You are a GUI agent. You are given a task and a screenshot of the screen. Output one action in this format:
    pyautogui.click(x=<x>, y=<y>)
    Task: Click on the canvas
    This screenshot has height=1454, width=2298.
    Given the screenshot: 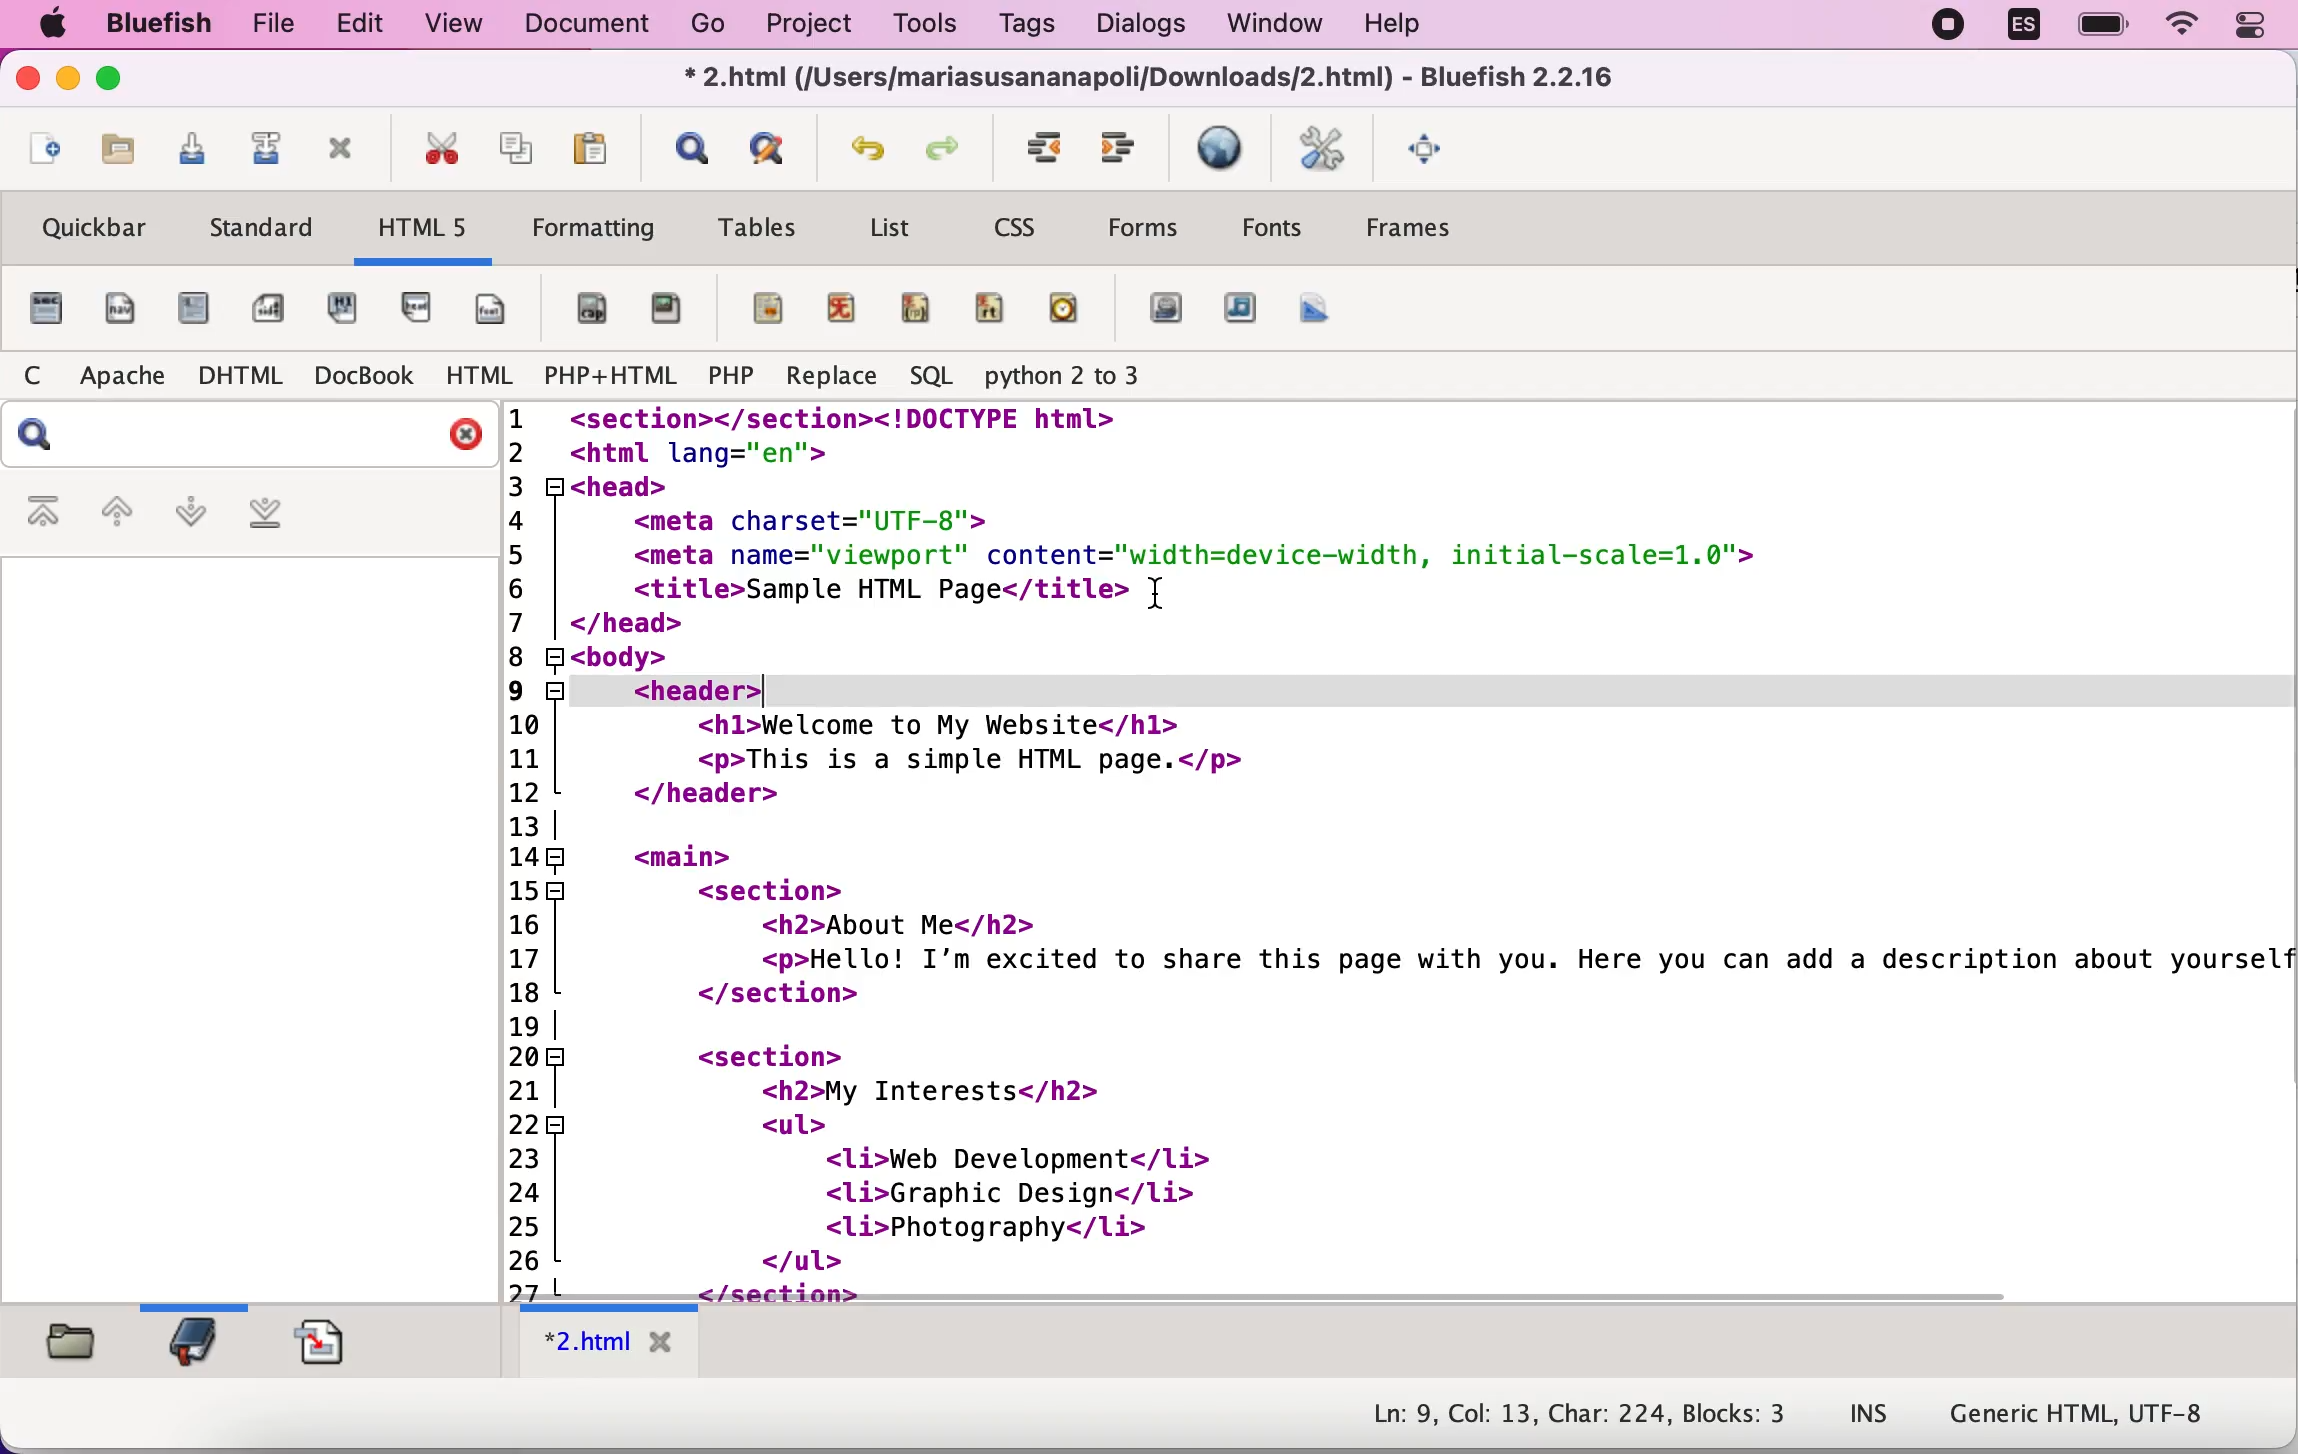 What is the action you would take?
    pyautogui.click(x=1318, y=309)
    